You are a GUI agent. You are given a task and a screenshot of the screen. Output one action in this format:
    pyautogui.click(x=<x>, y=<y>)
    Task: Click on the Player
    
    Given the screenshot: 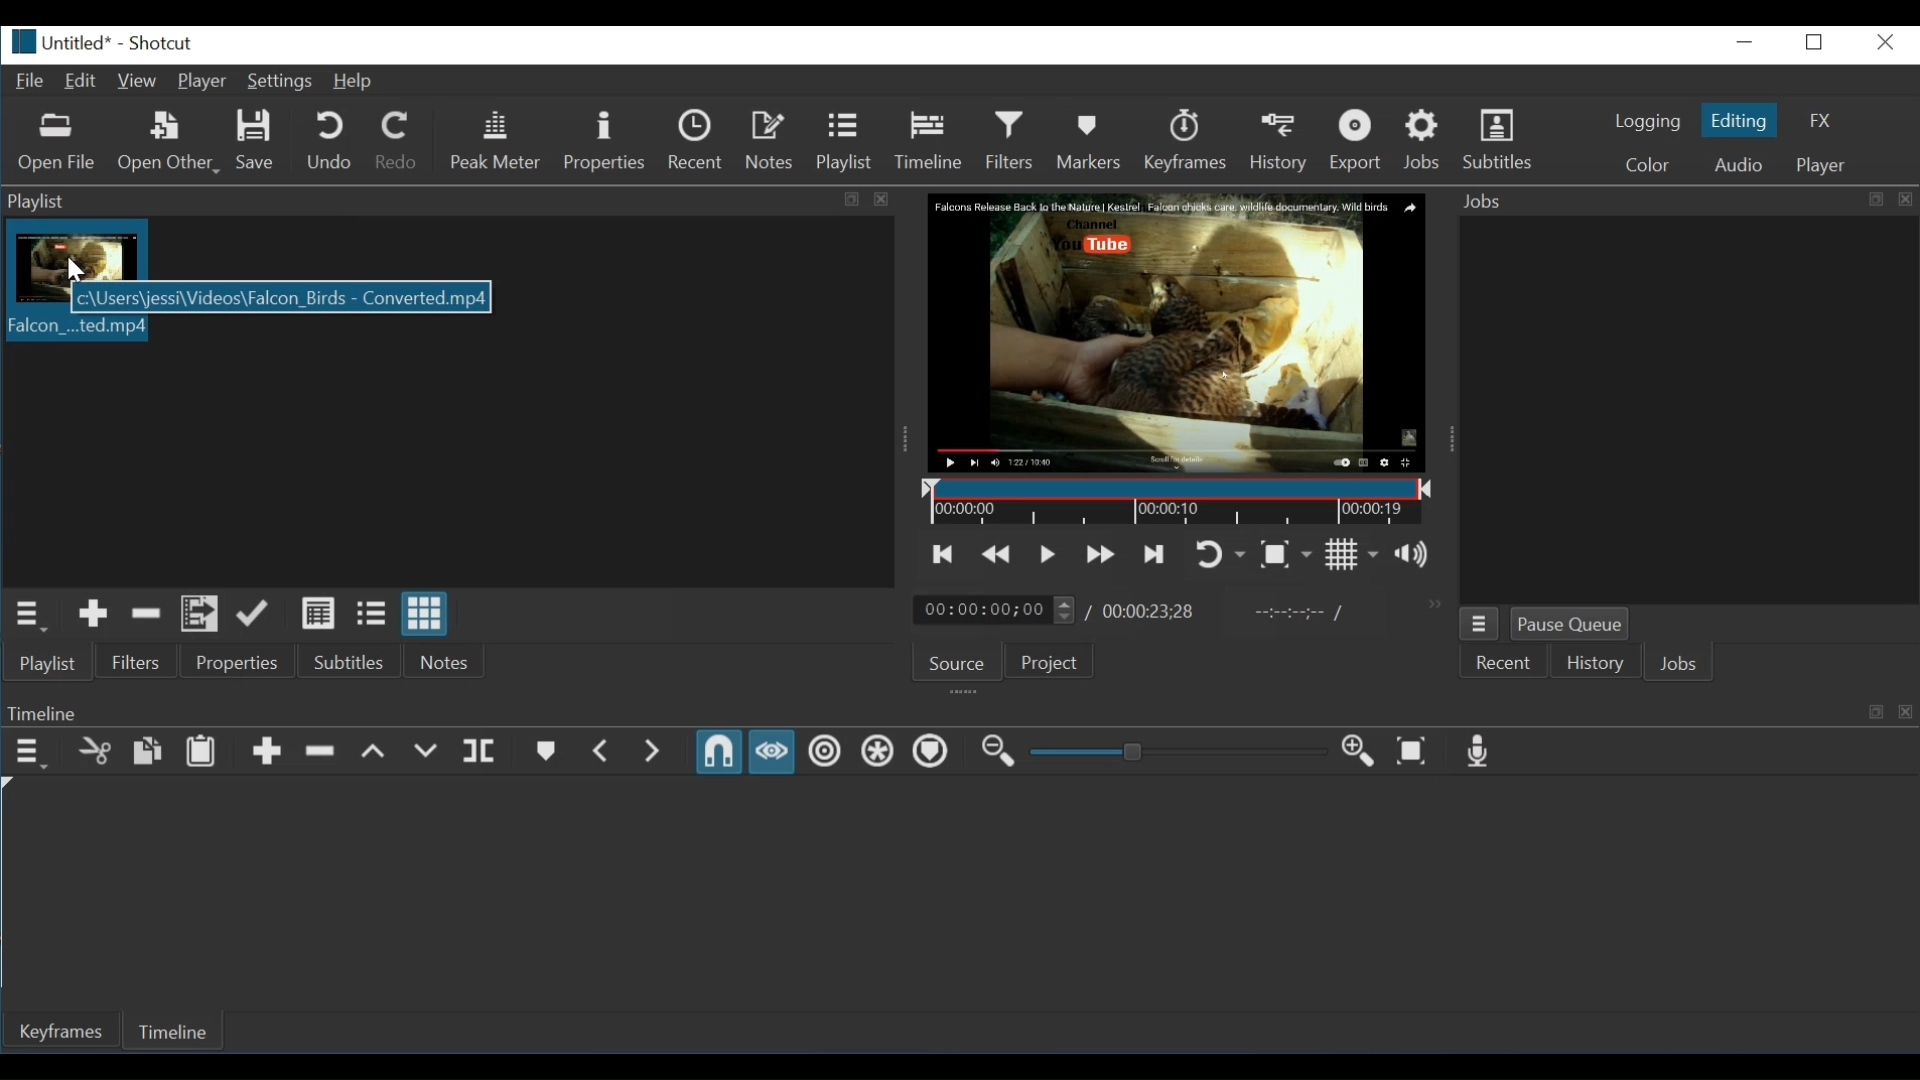 What is the action you would take?
    pyautogui.click(x=1819, y=166)
    